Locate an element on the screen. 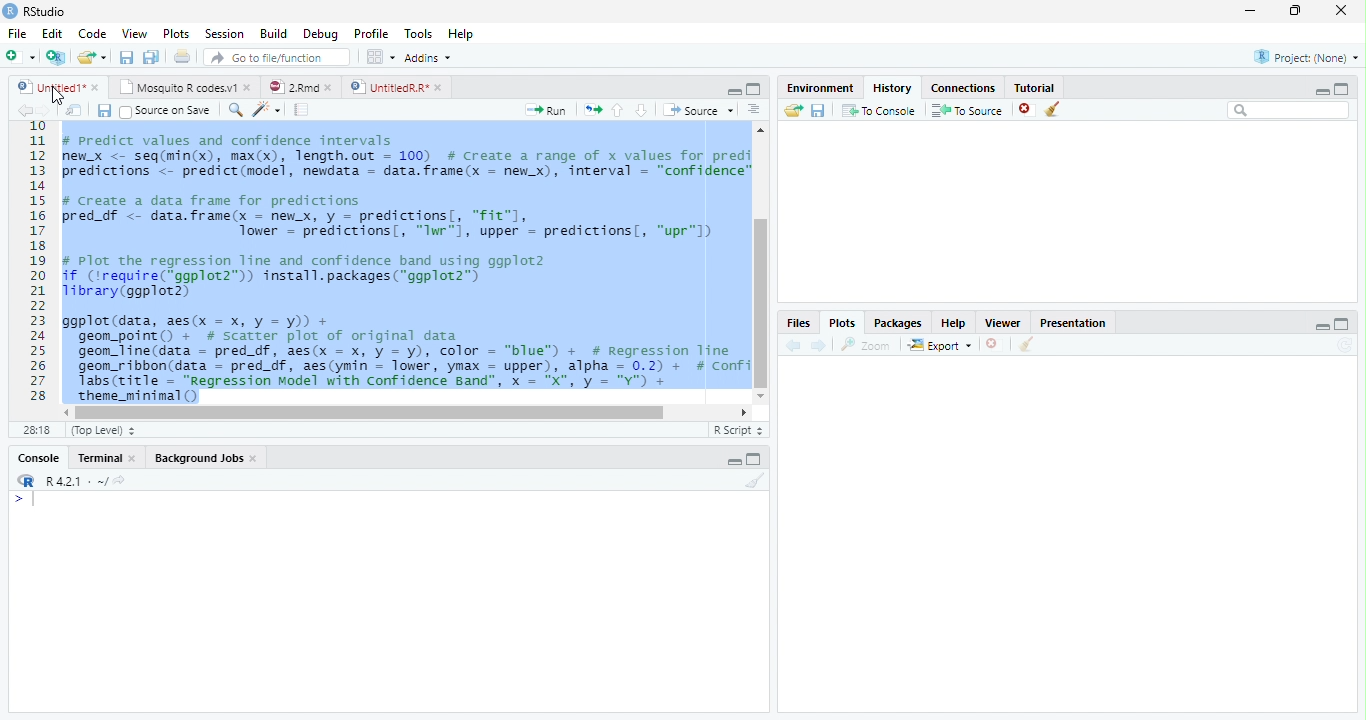 The height and width of the screenshot is (720, 1366). View is located at coordinates (134, 34).